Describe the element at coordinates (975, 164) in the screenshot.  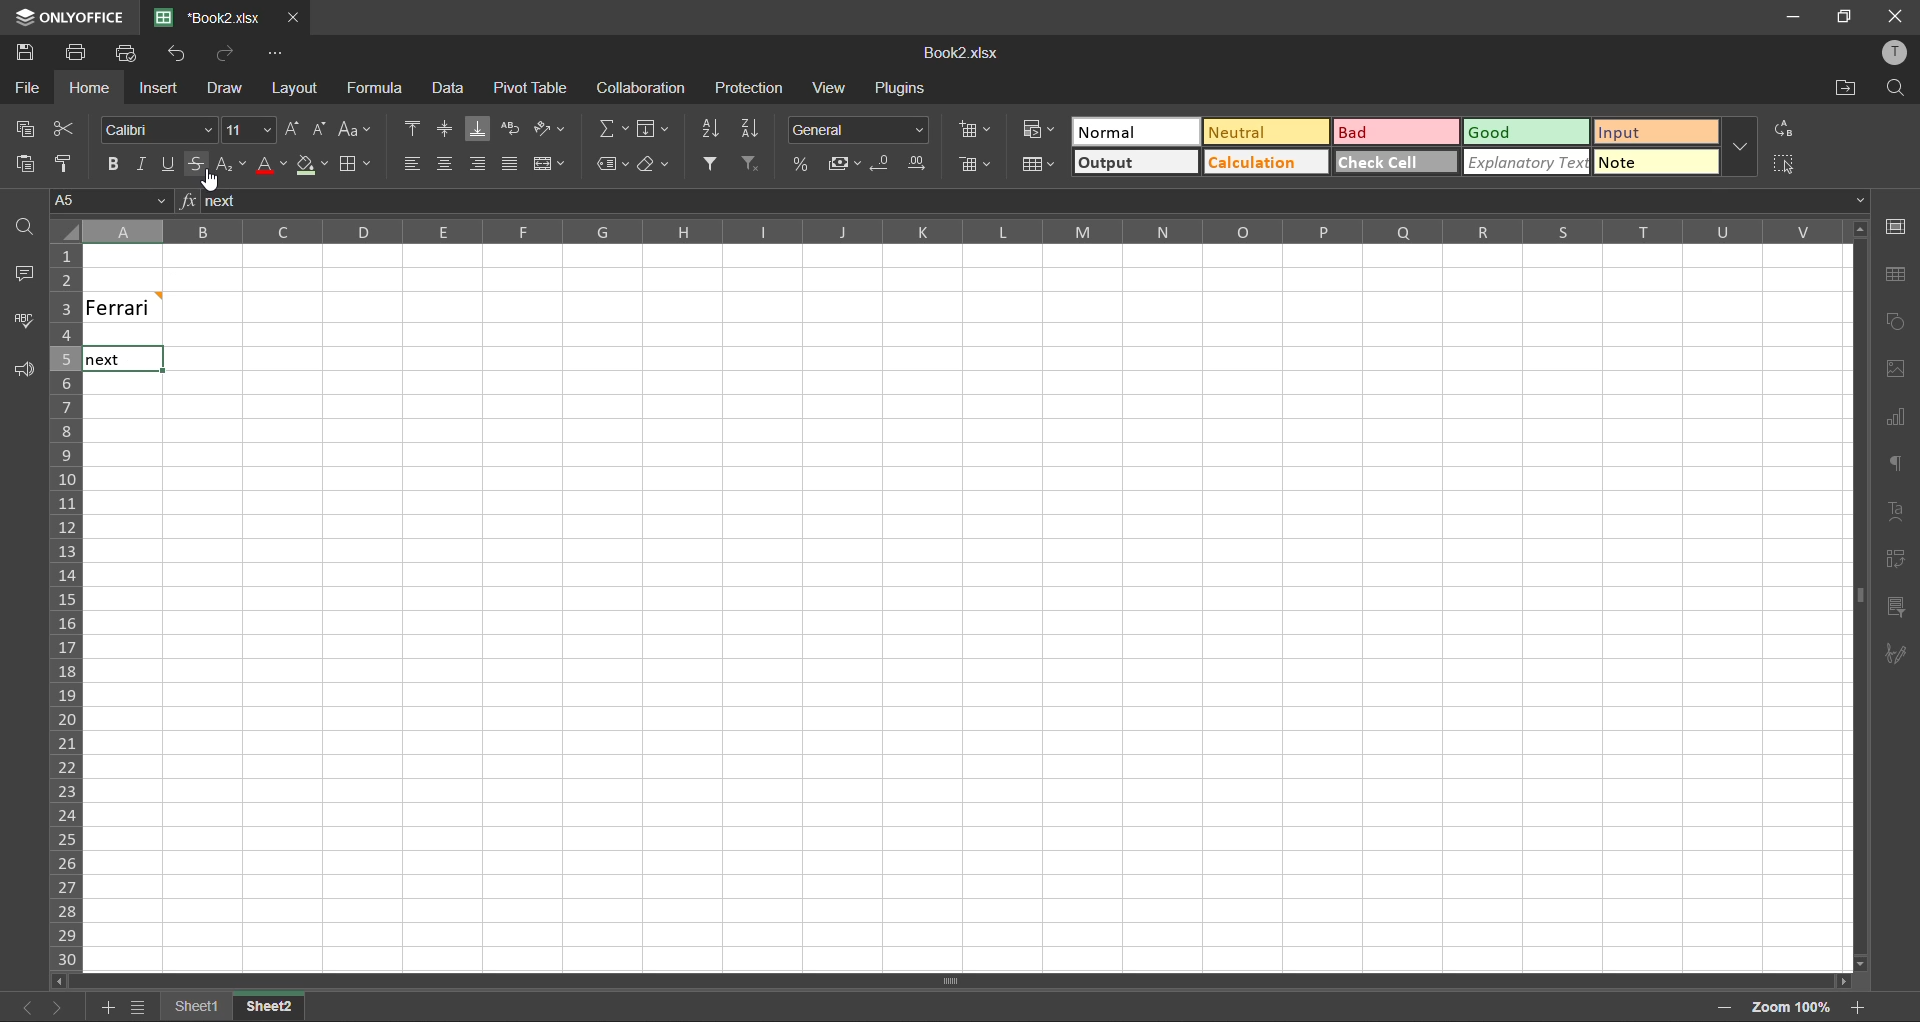
I see `delete cells` at that location.